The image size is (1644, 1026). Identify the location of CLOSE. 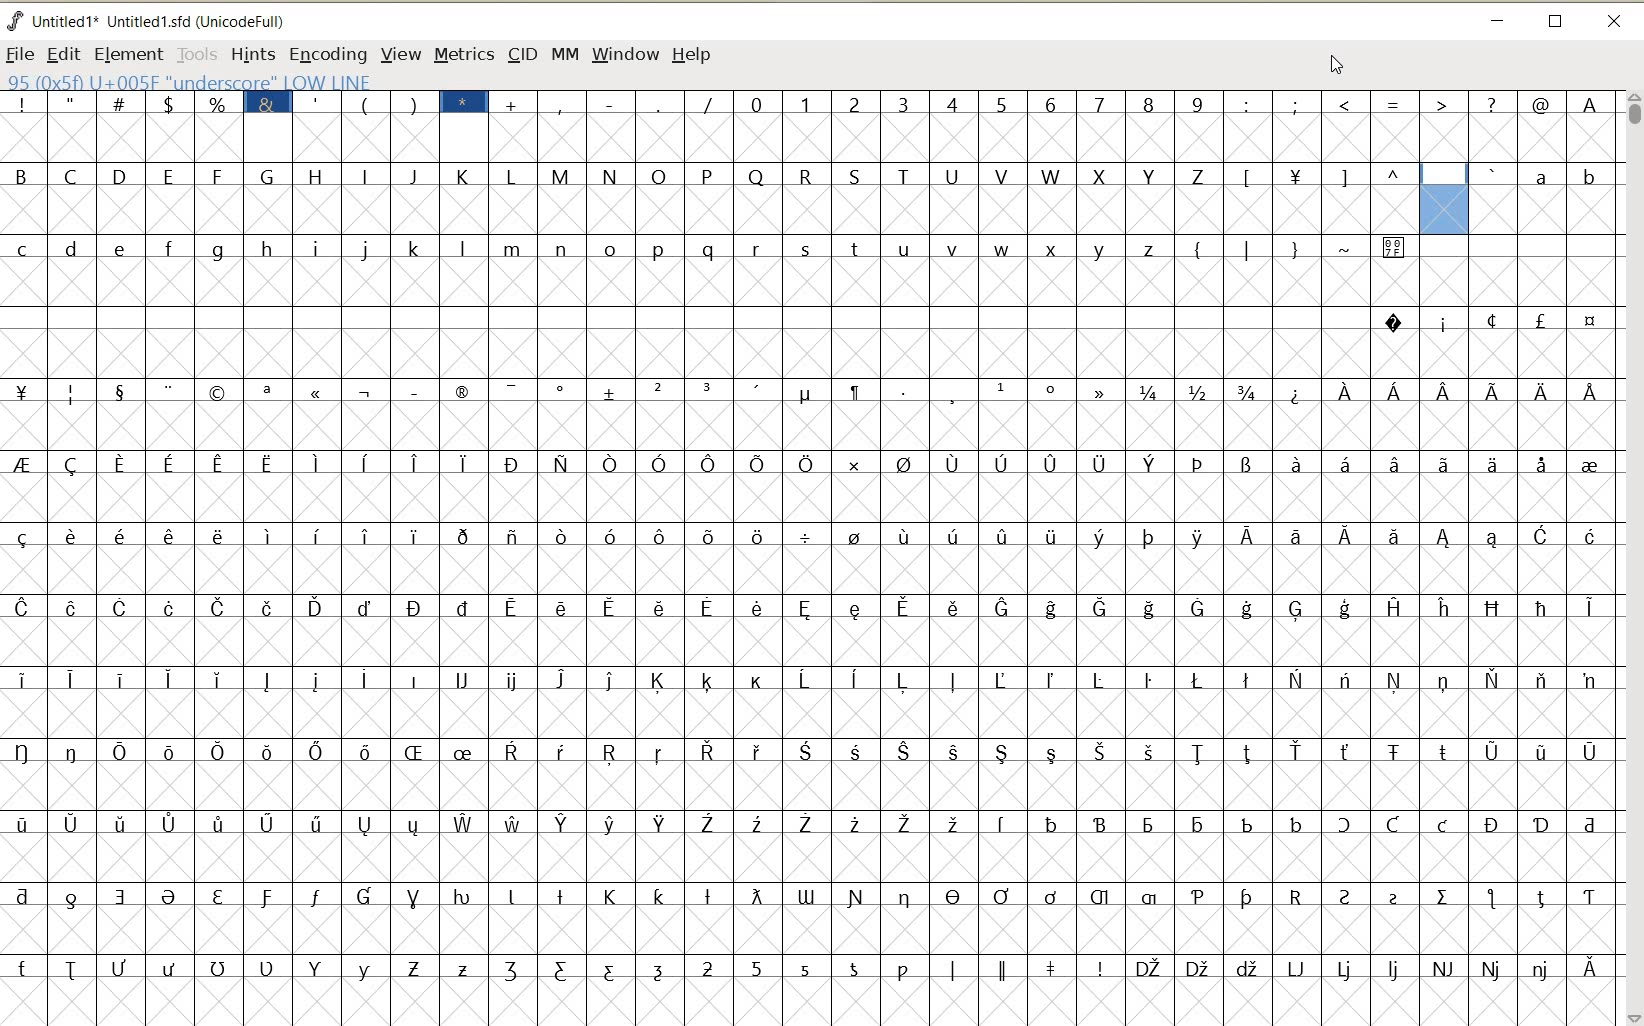
(1616, 23).